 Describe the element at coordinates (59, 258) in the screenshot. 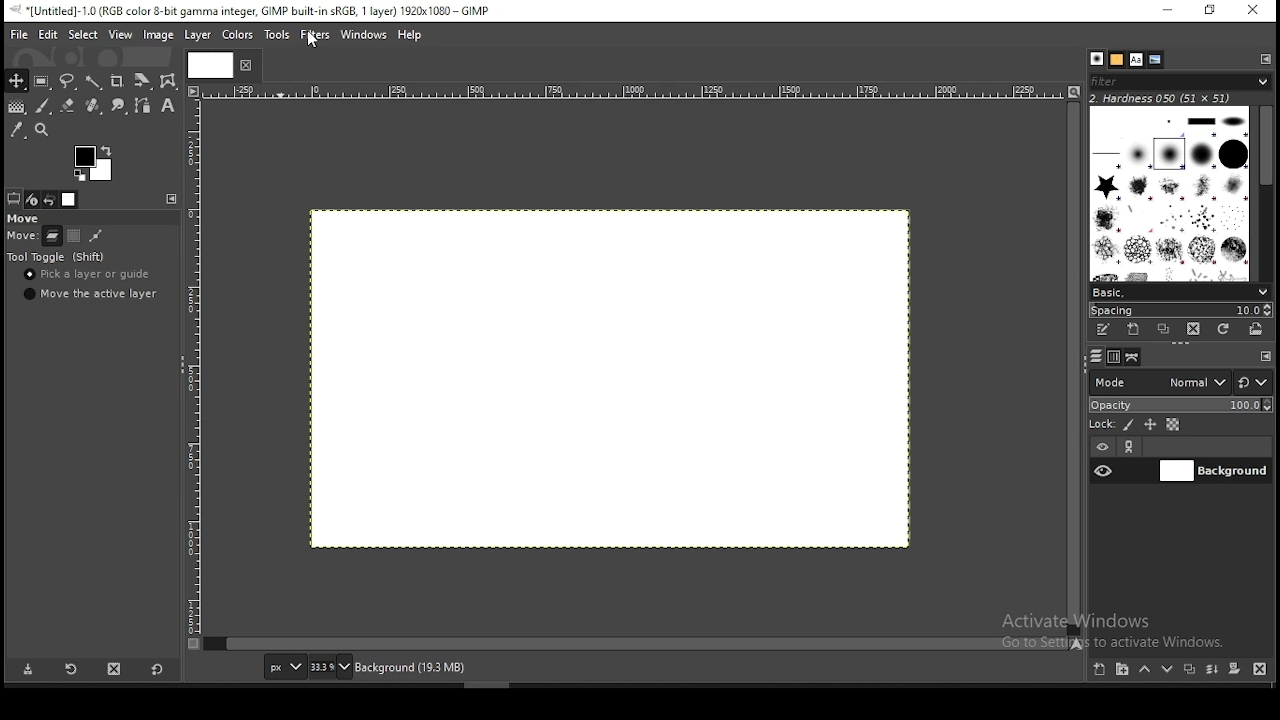

I see `tool toggle` at that location.